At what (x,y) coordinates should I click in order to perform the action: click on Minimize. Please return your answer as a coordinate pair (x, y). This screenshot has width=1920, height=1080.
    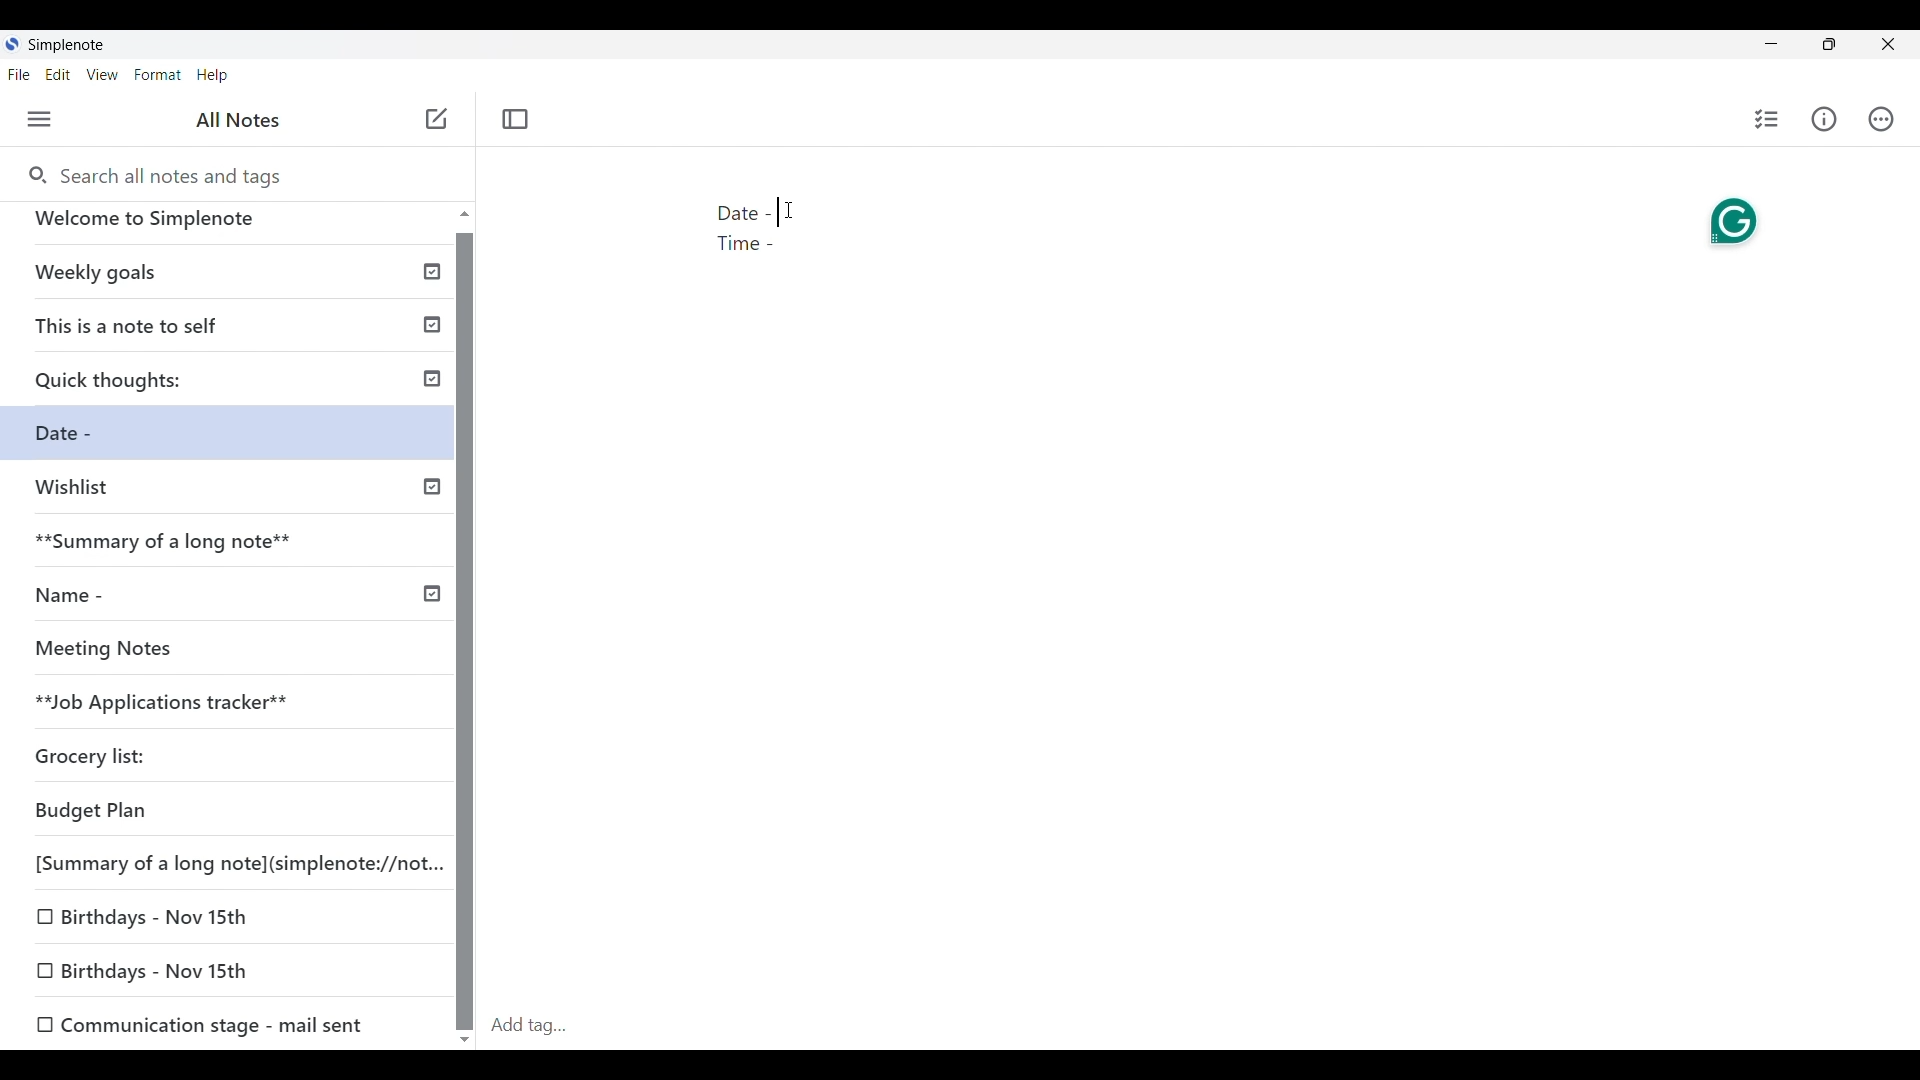
    Looking at the image, I should click on (1771, 43).